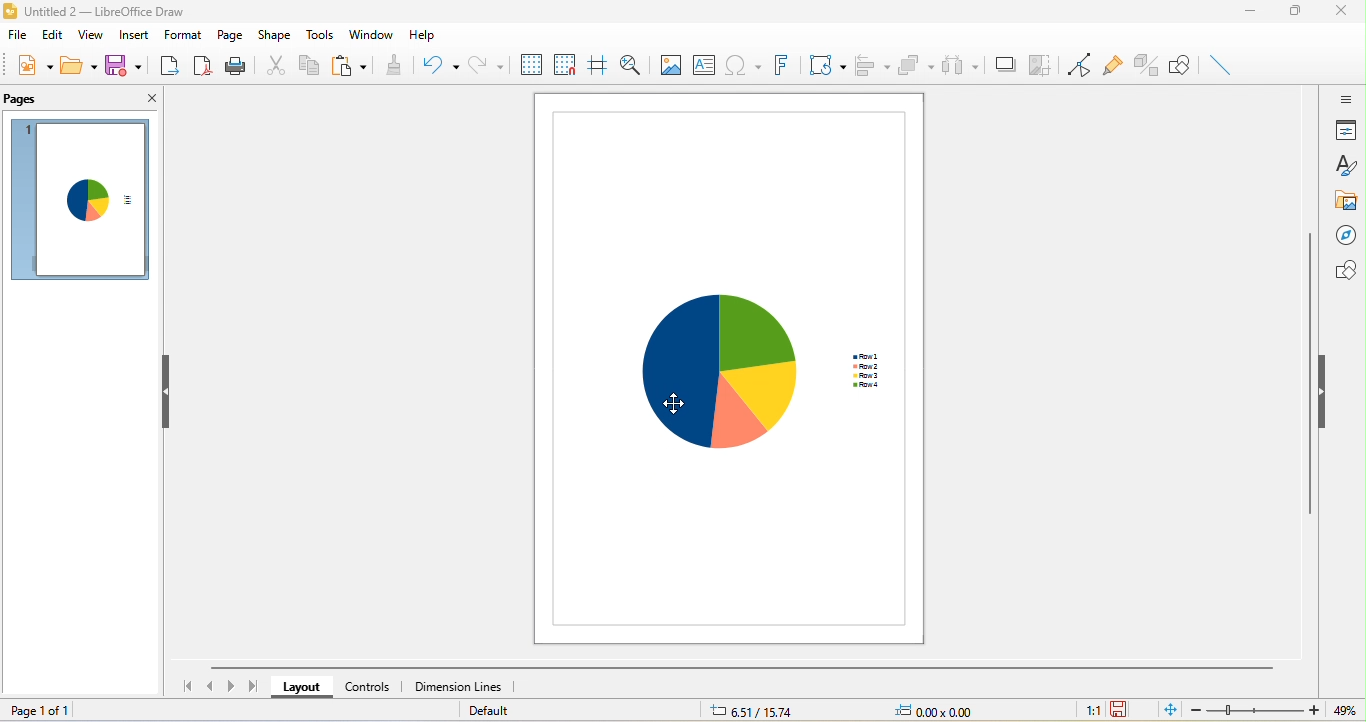 Image resolution: width=1366 pixels, height=722 pixels. What do you see at coordinates (1345, 204) in the screenshot?
I see `gallery` at bounding box center [1345, 204].